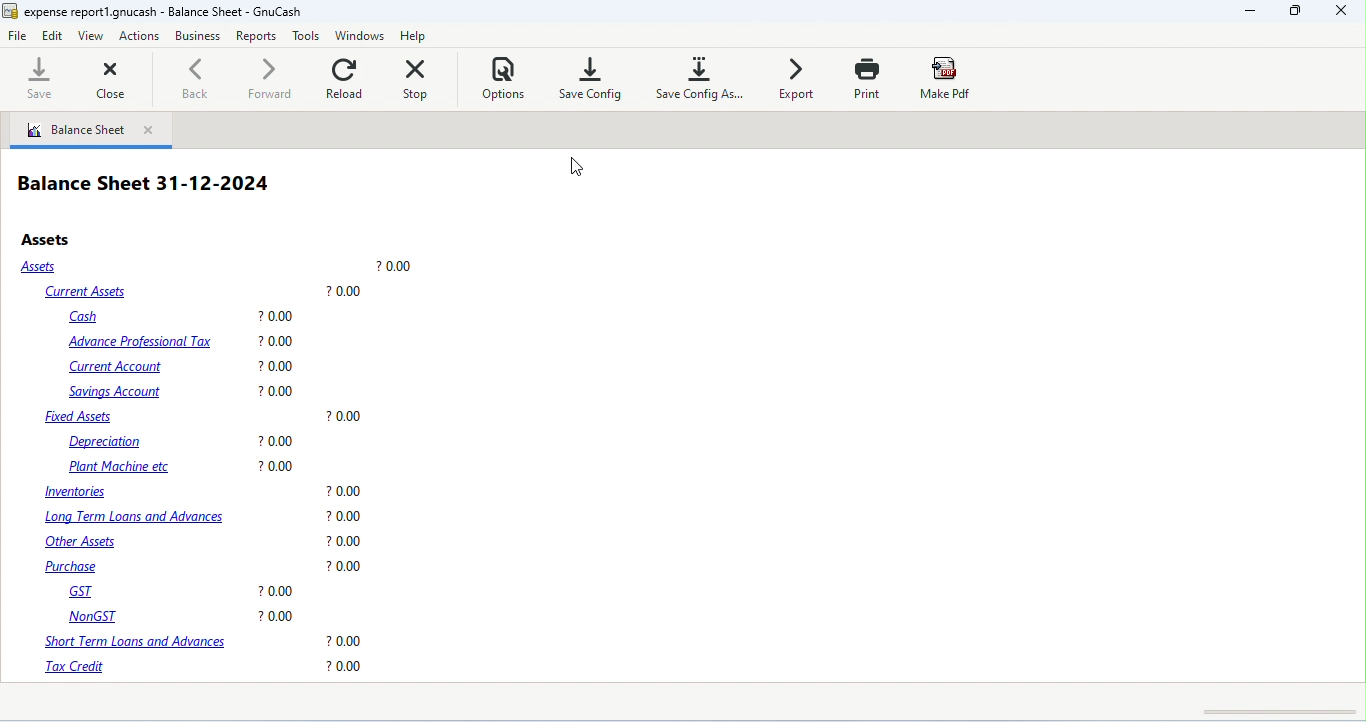 This screenshot has height=722, width=1366. Describe the element at coordinates (702, 76) in the screenshot. I see `save config as` at that location.